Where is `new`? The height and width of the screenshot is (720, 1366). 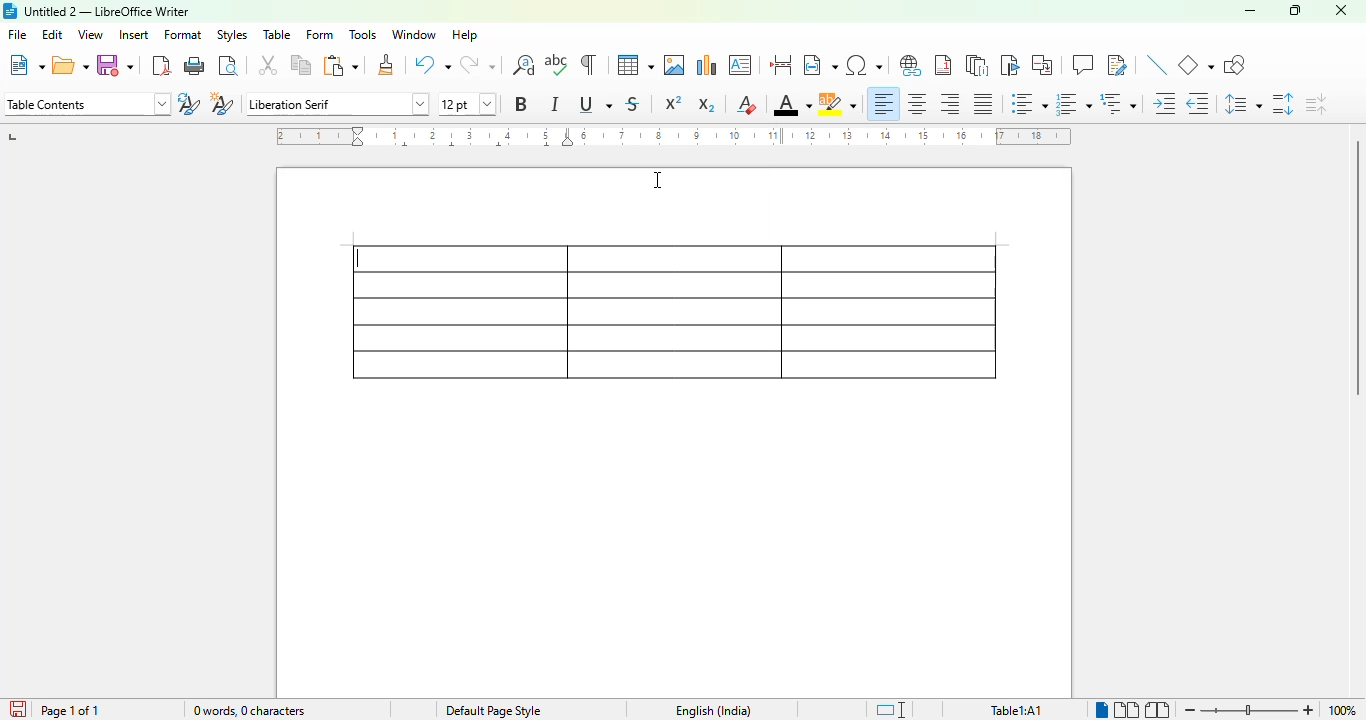 new is located at coordinates (25, 64).